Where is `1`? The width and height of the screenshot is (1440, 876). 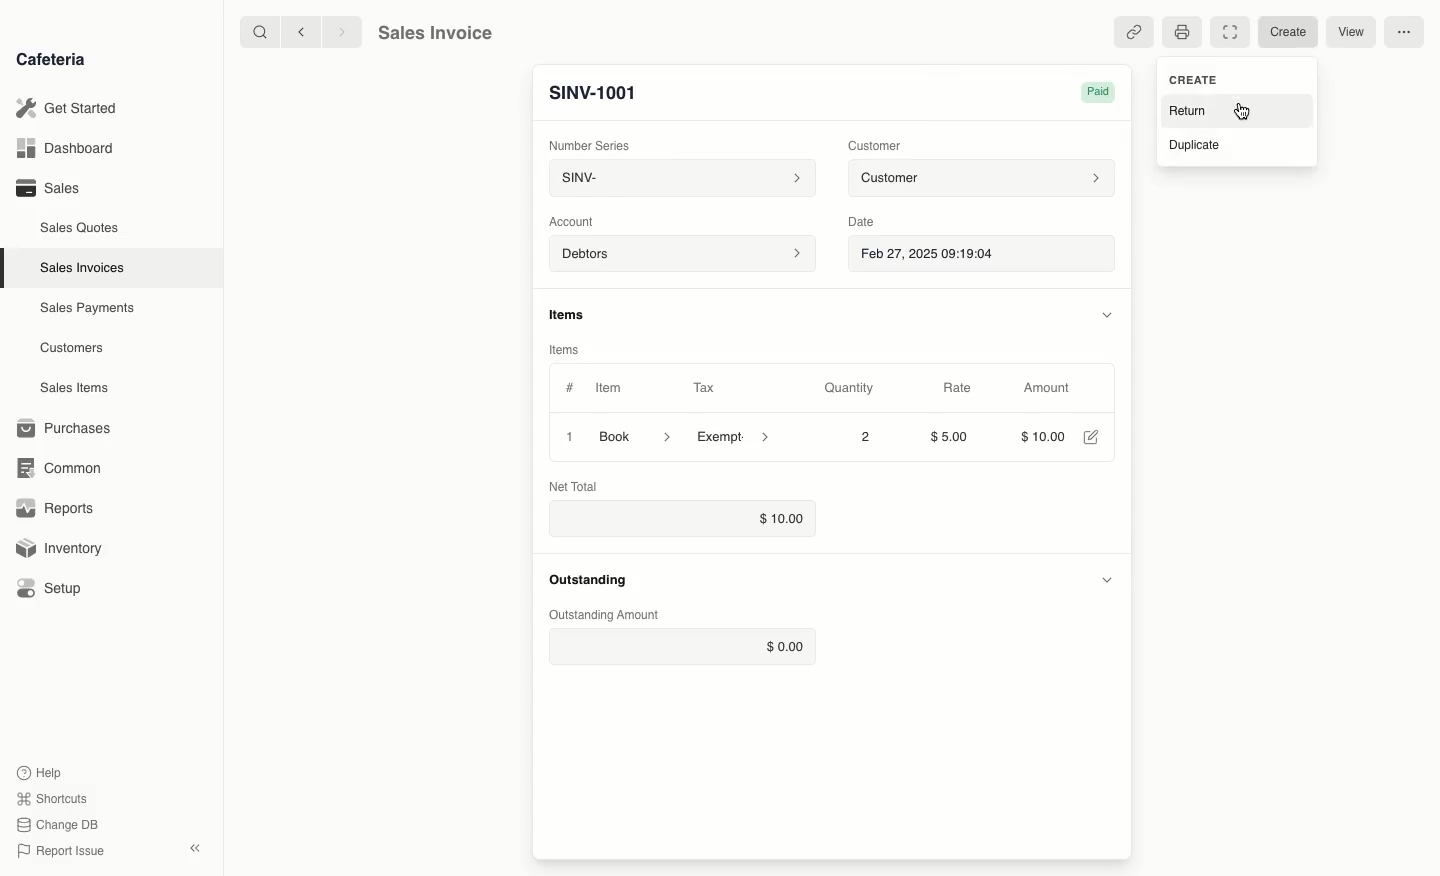
1 is located at coordinates (566, 436).